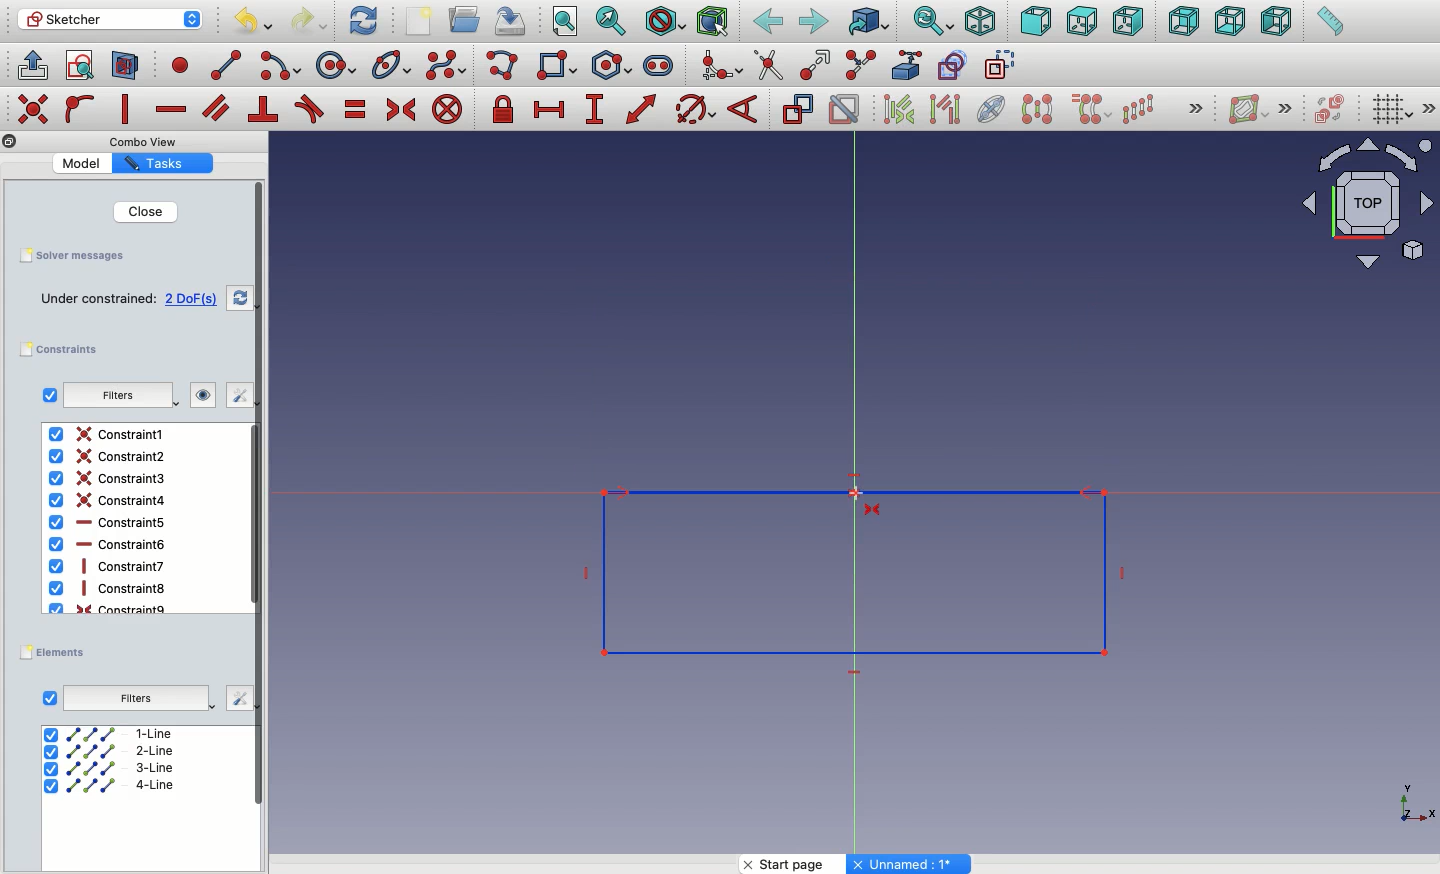 Image resolution: width=1440 pixels, height=874 pixels. What do you see at coordinates (256, 24) in the screenshot?
I see `Undo` at bounding box center [256, 24].